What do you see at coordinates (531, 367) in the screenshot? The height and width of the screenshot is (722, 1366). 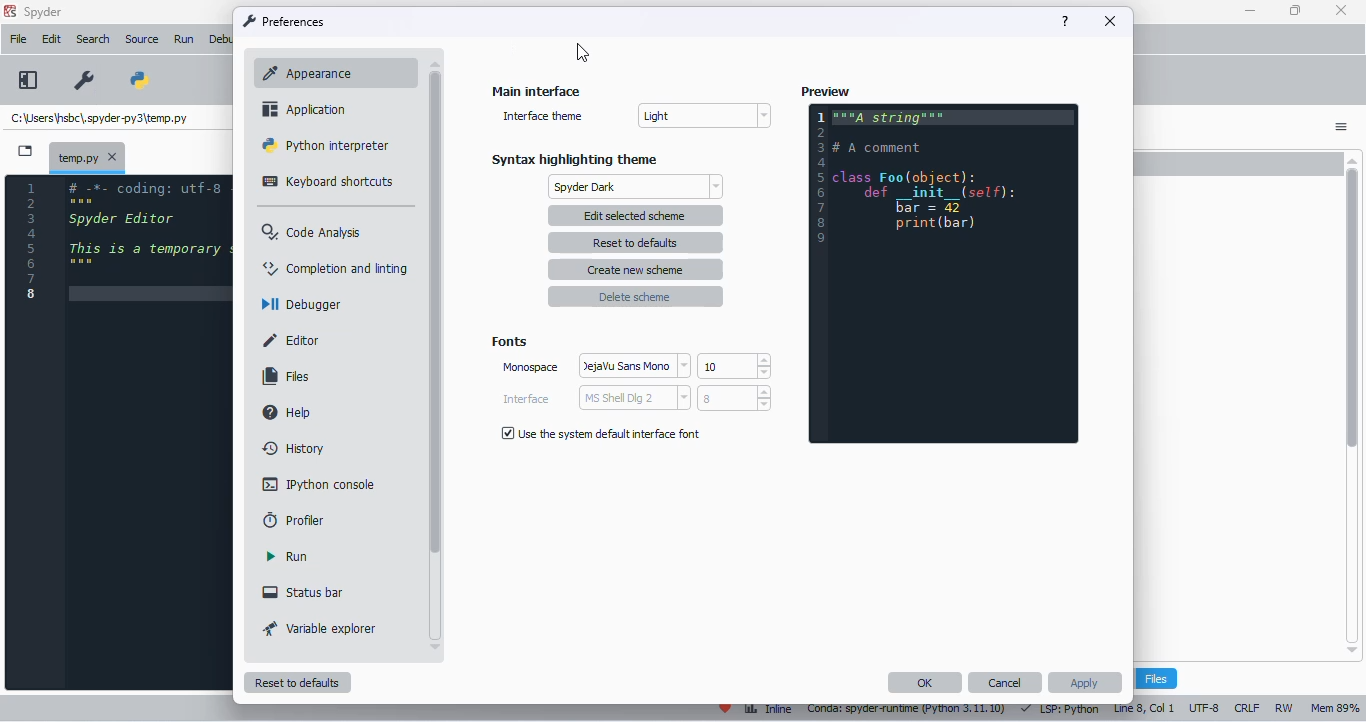 I see `monospace` at bounding box center [531, 367].